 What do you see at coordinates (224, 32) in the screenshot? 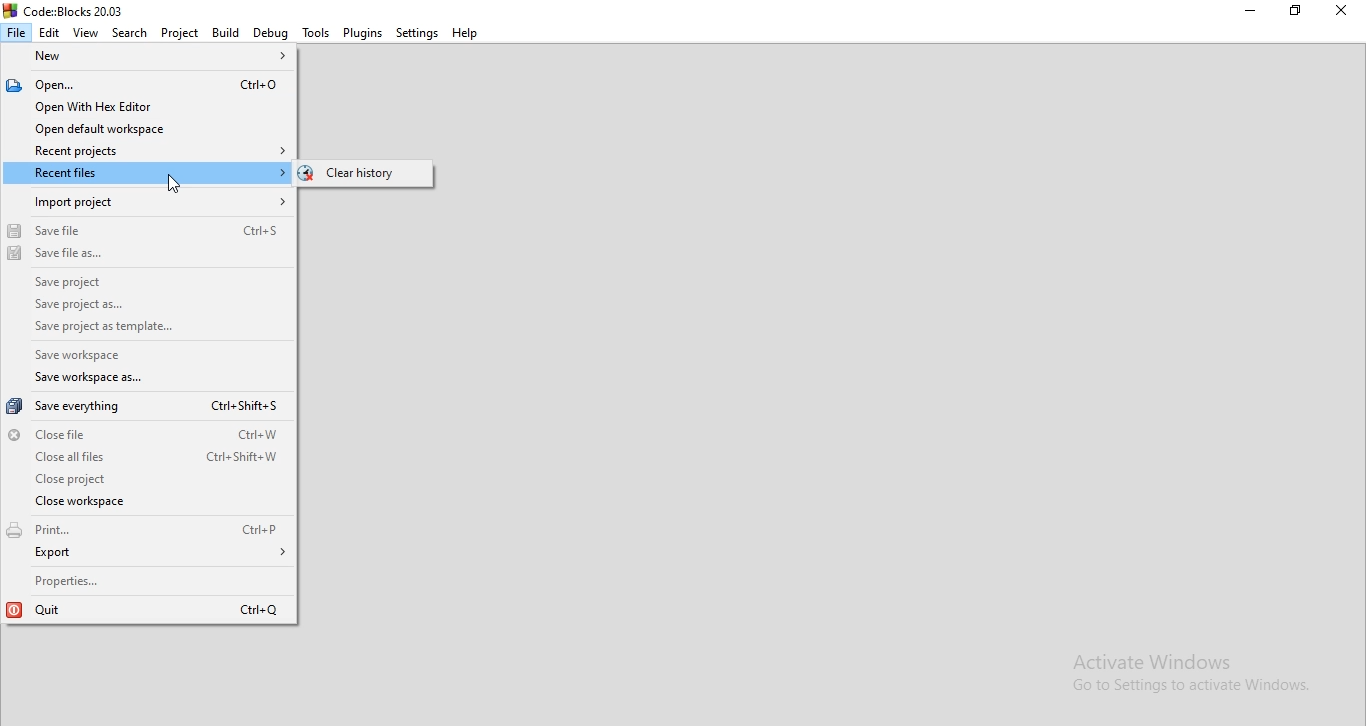
I see `bulid` at bounding box center [224, 32].